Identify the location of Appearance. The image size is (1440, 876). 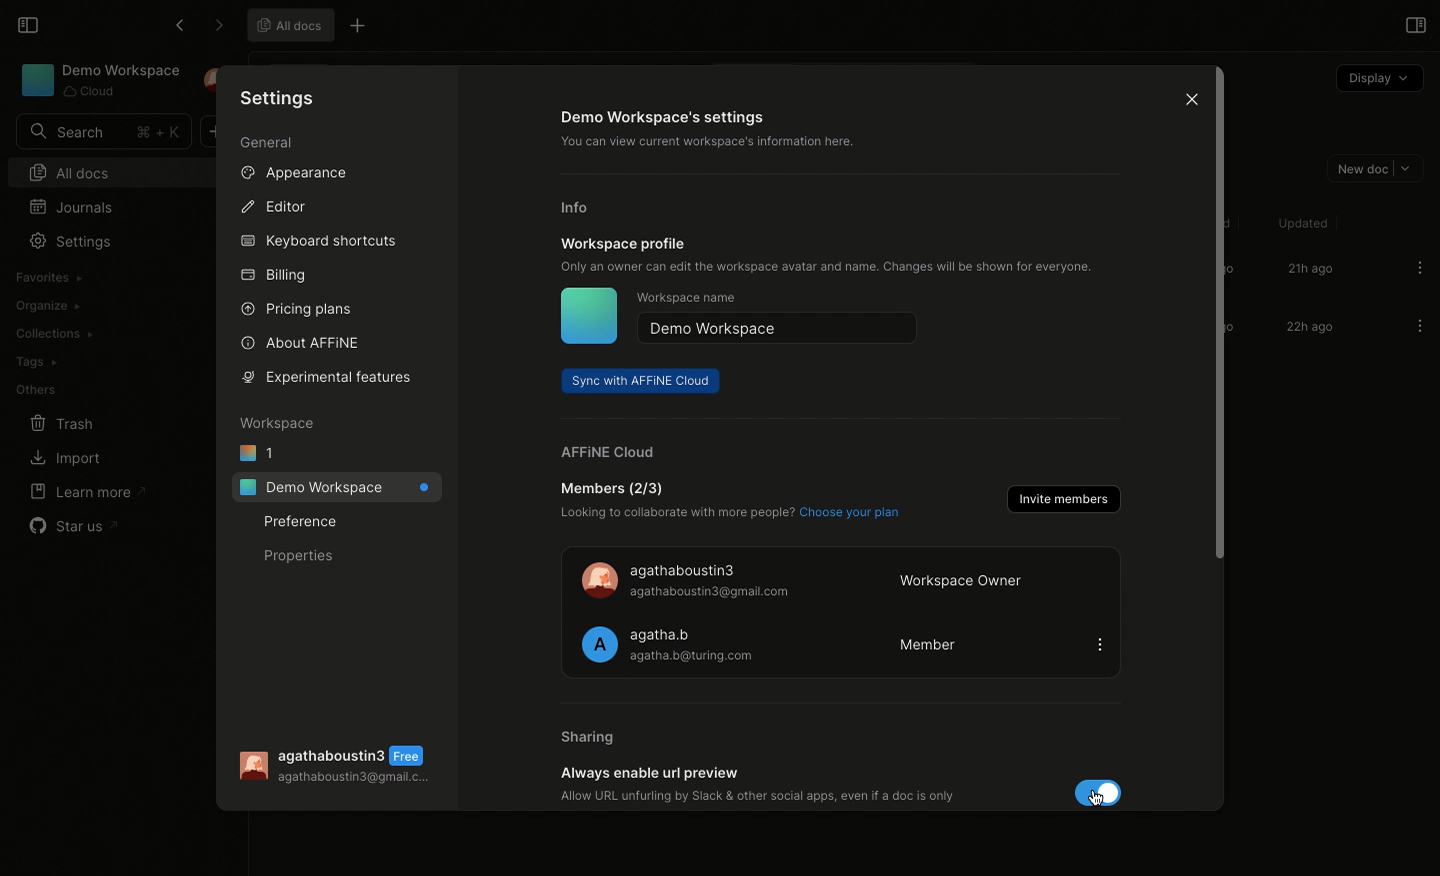
(291, 172).